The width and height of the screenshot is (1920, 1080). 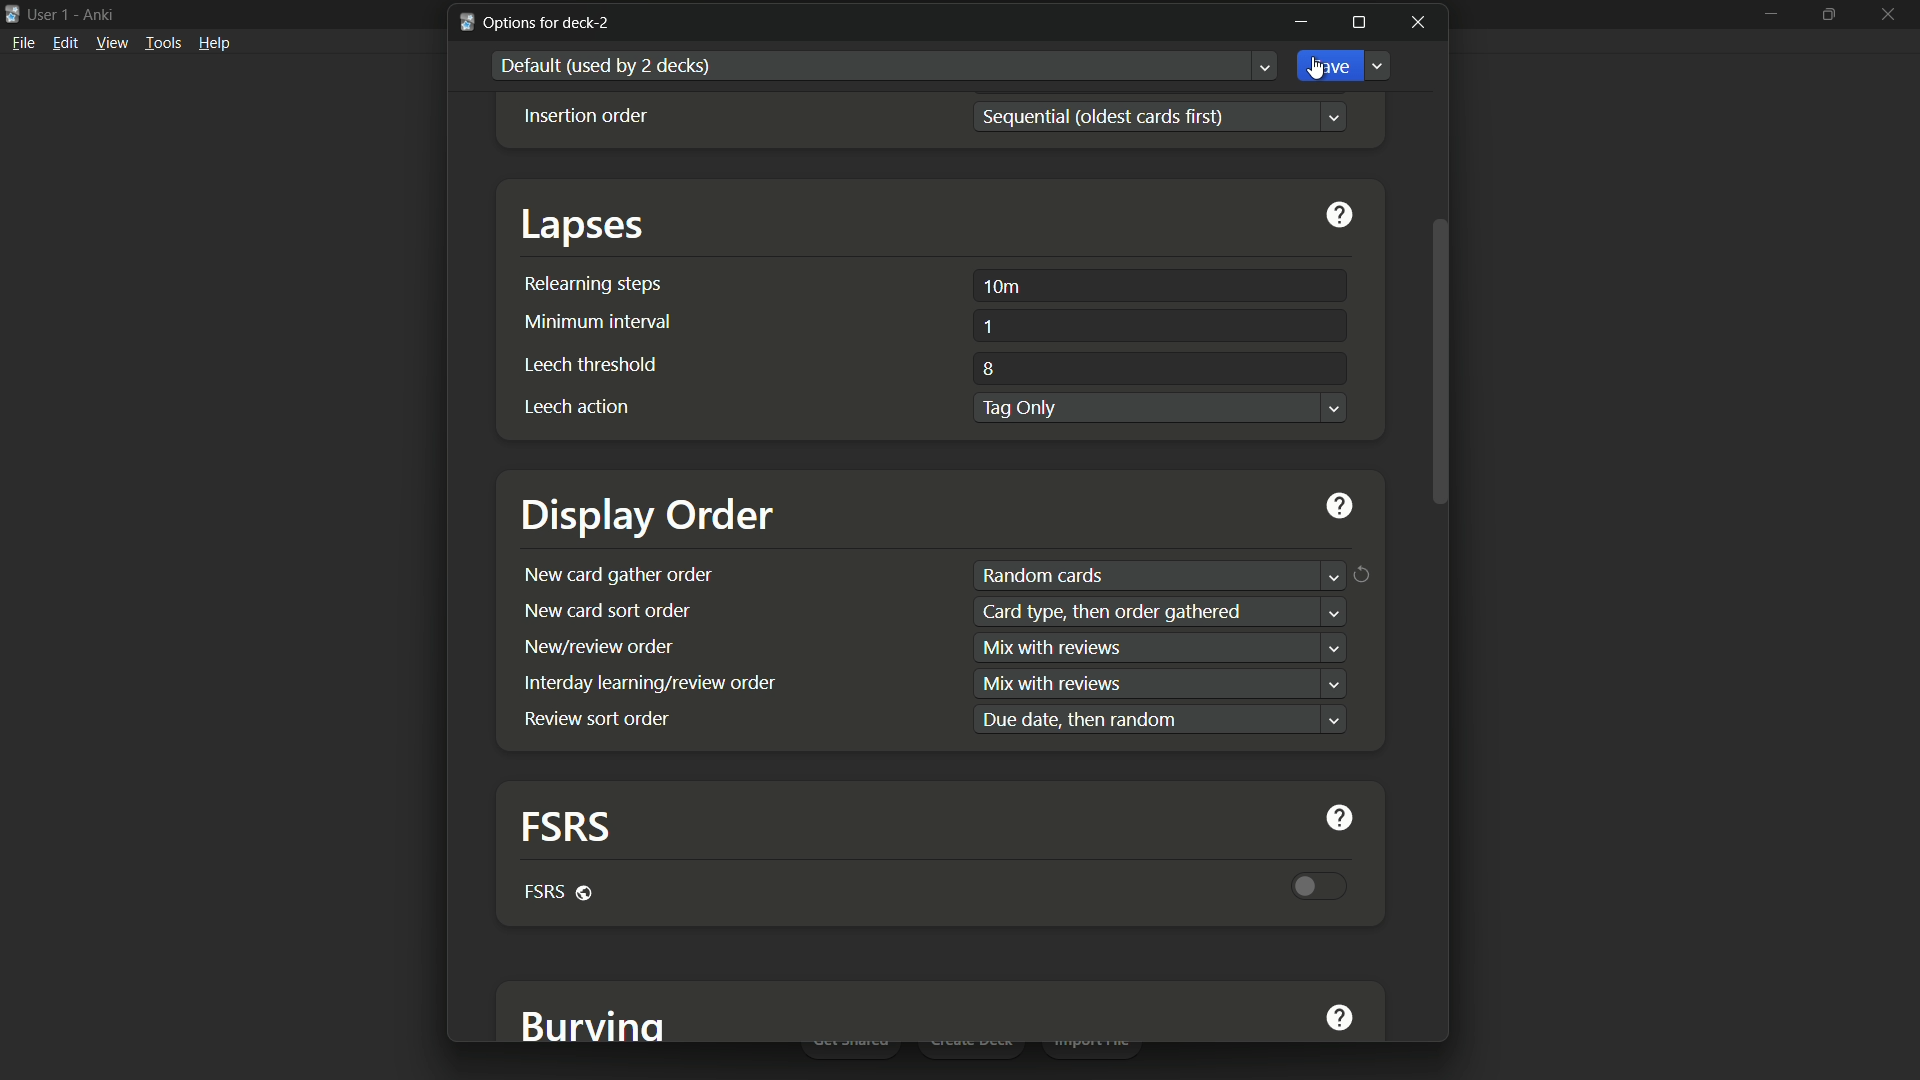 I want to click on options for deck-2, so click(x=537, y=22).